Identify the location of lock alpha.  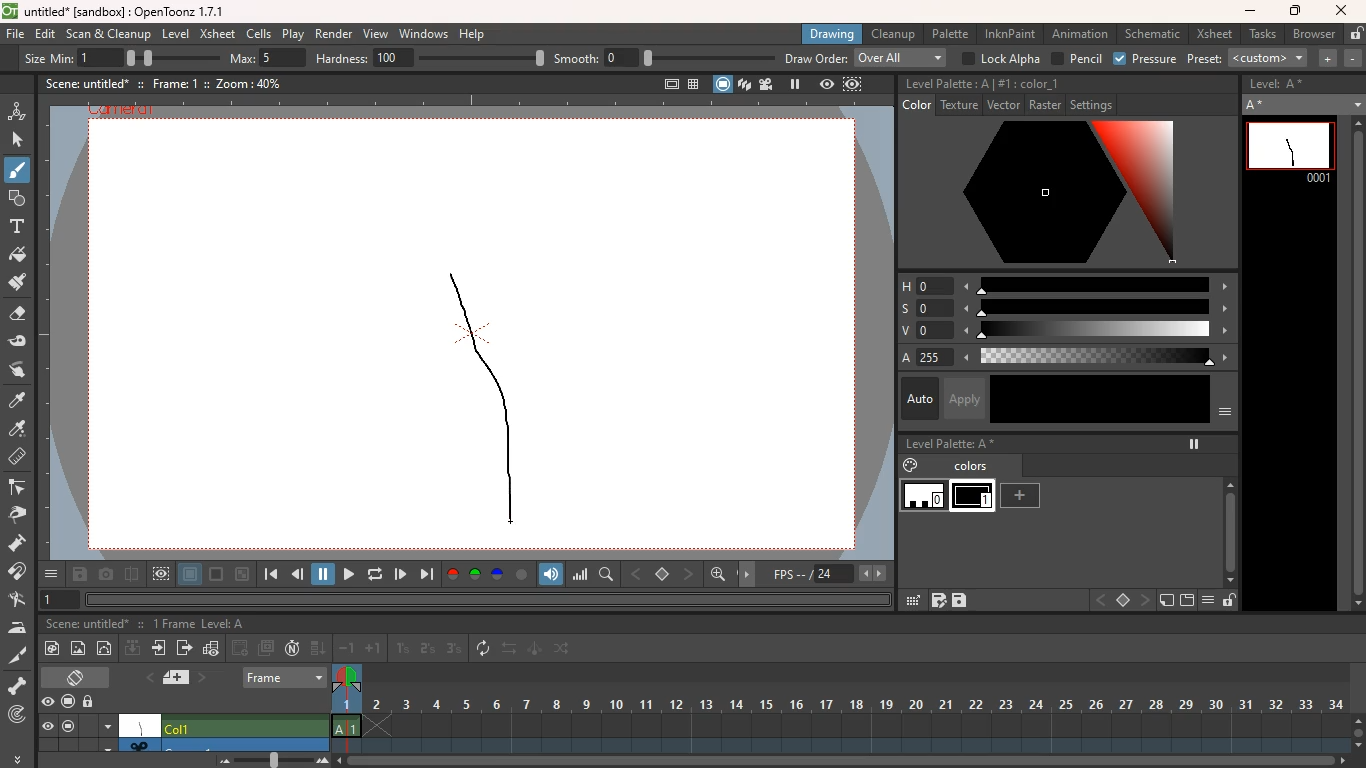
(1001, 58).